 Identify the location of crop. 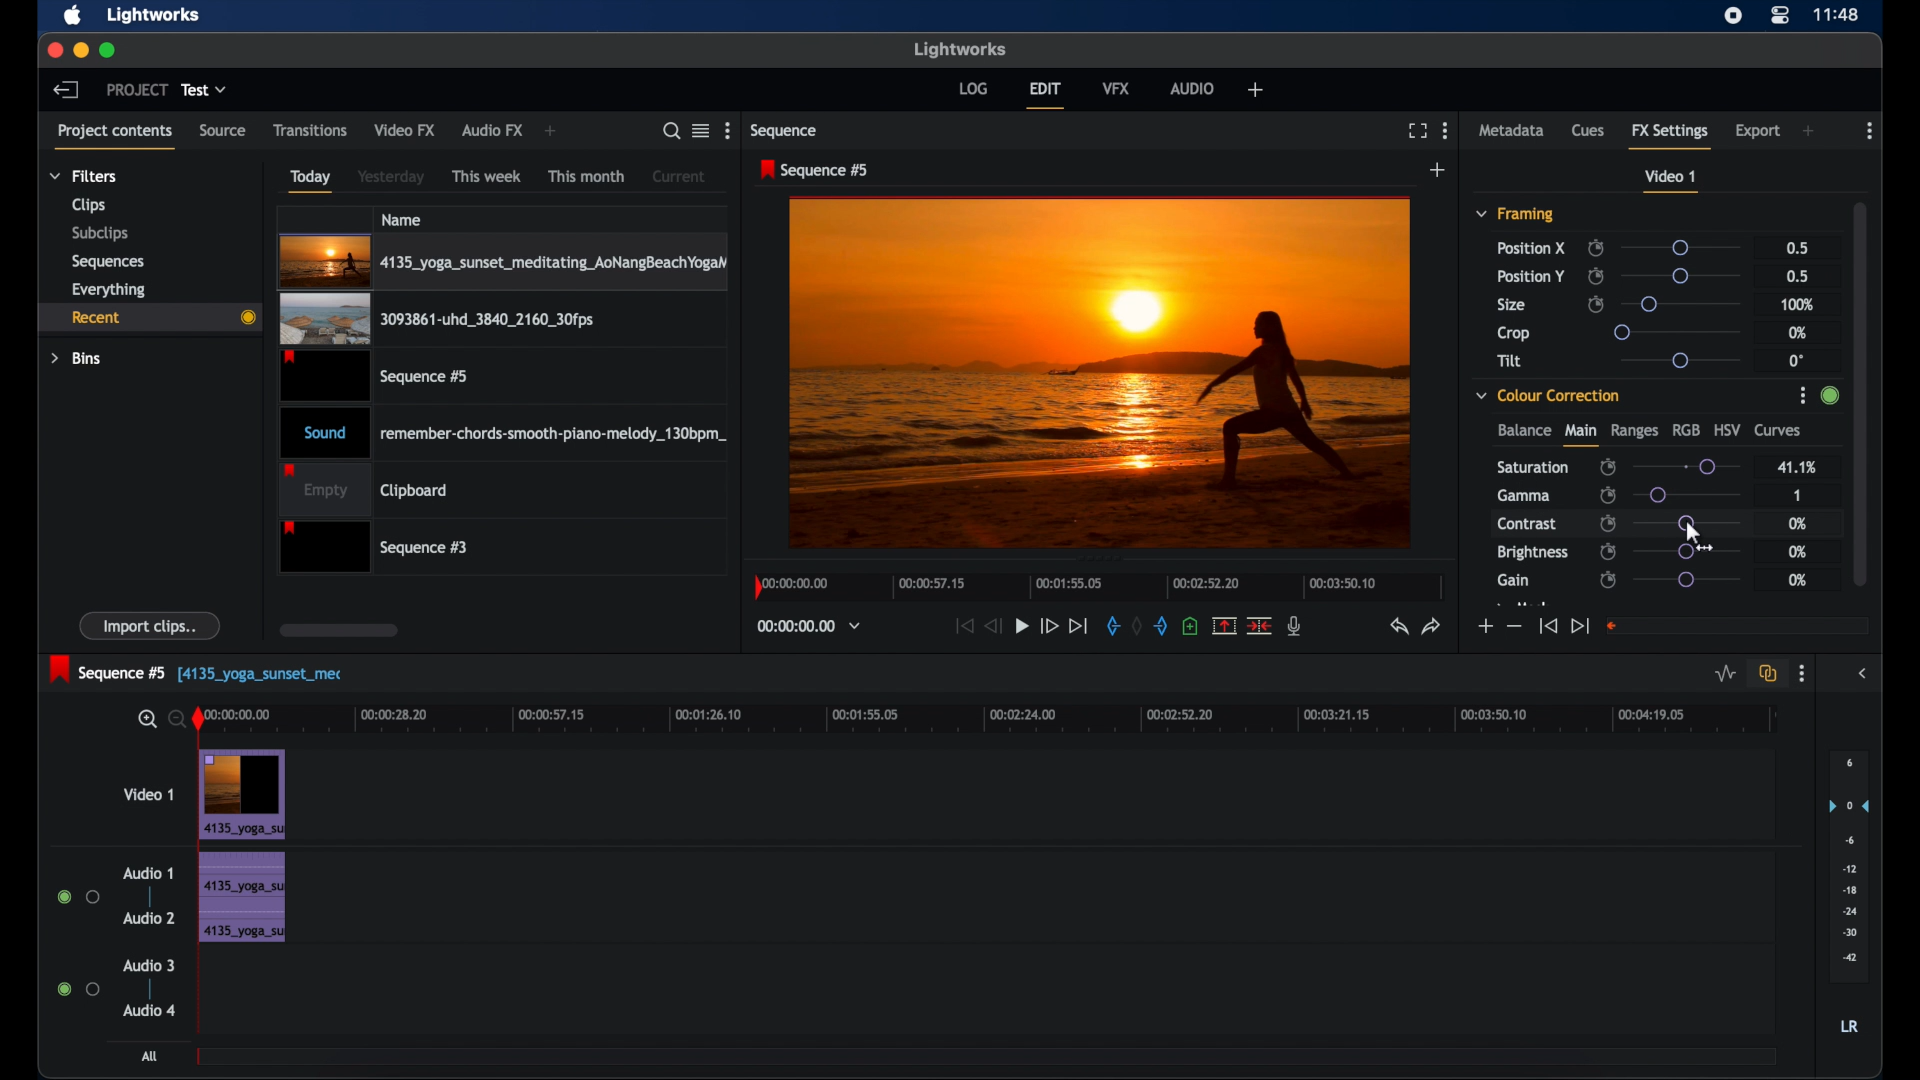
(1514, 333).